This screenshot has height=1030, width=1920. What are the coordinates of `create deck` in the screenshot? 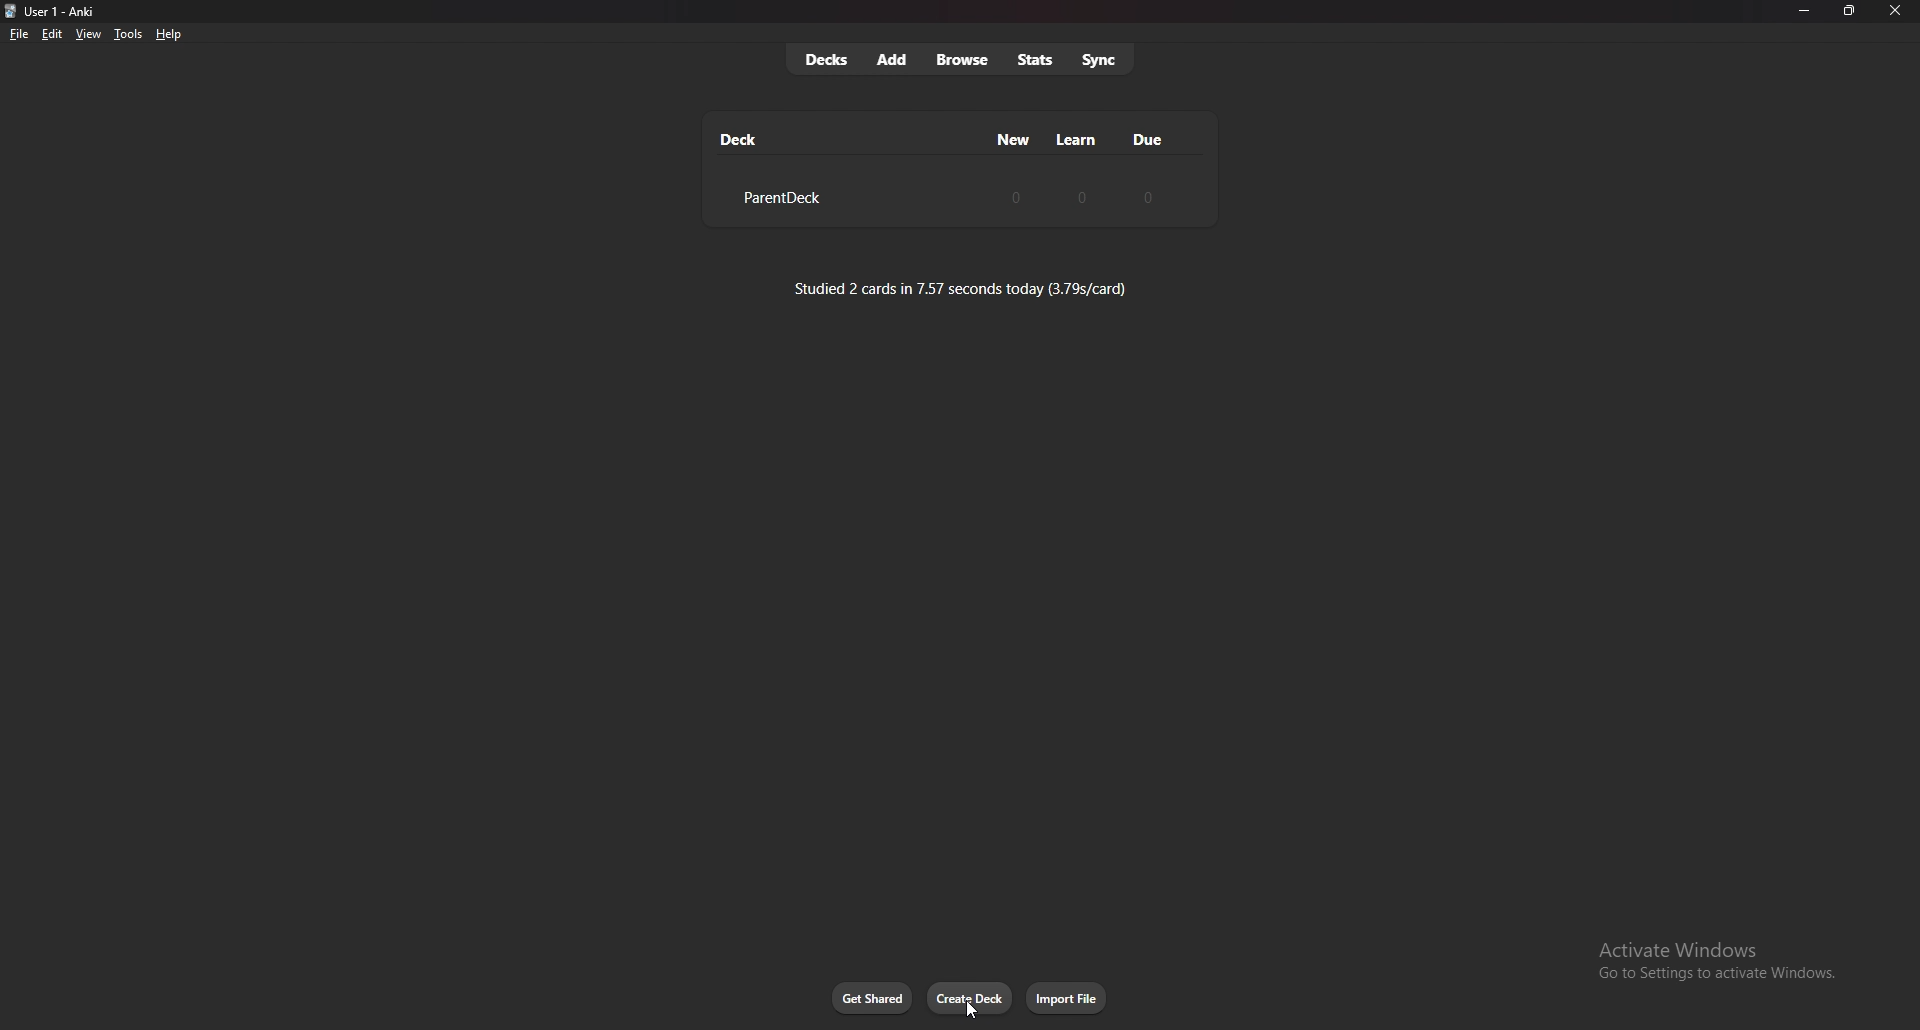 It's located at (970, 998).